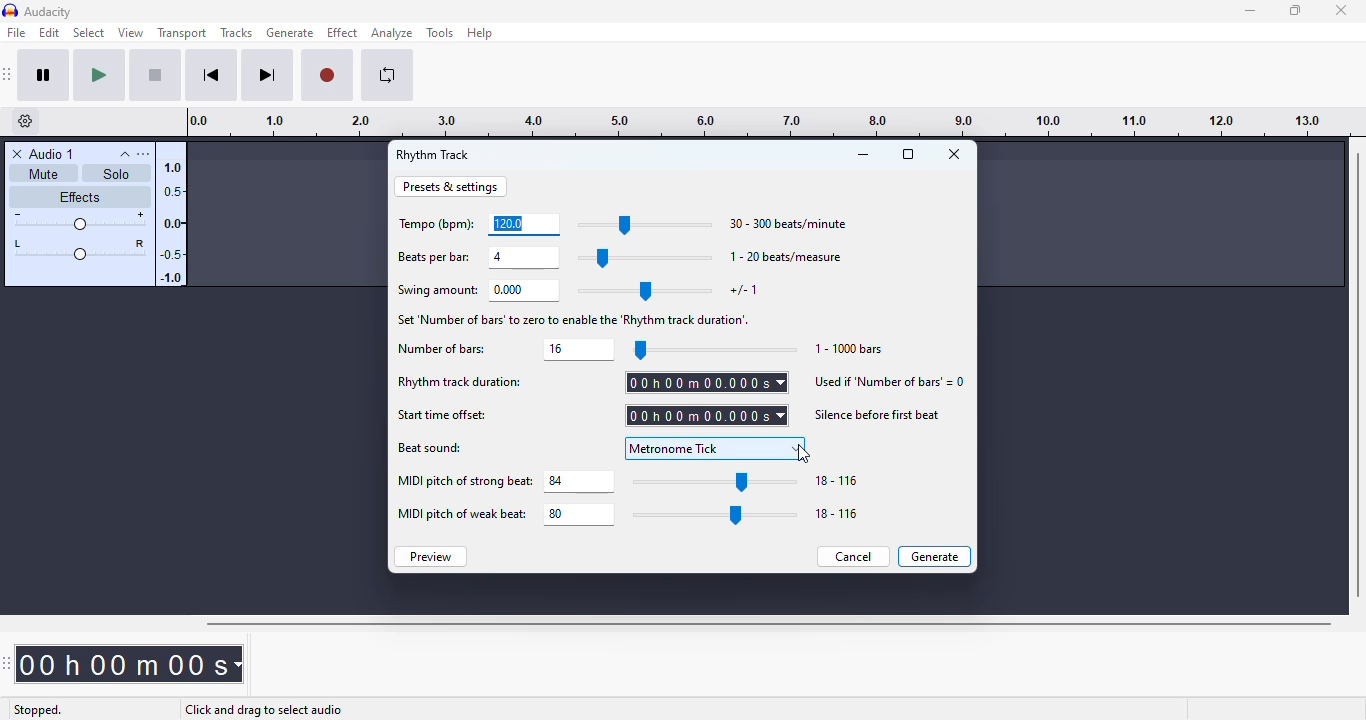  Describe the element at coordinates (442, 416) in the screenshot. I see `start time offset` at that location.